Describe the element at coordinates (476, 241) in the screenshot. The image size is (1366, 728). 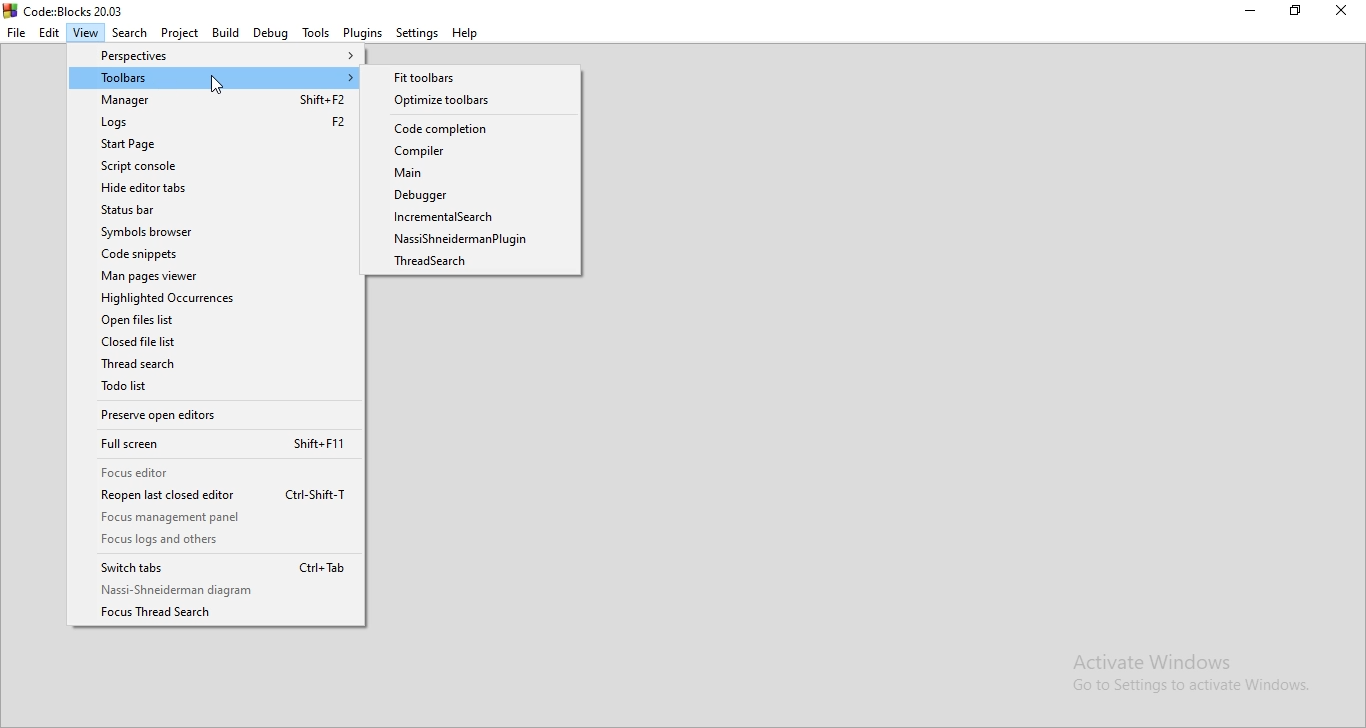
I see `Nasaisho demaPlugin ` at that location.